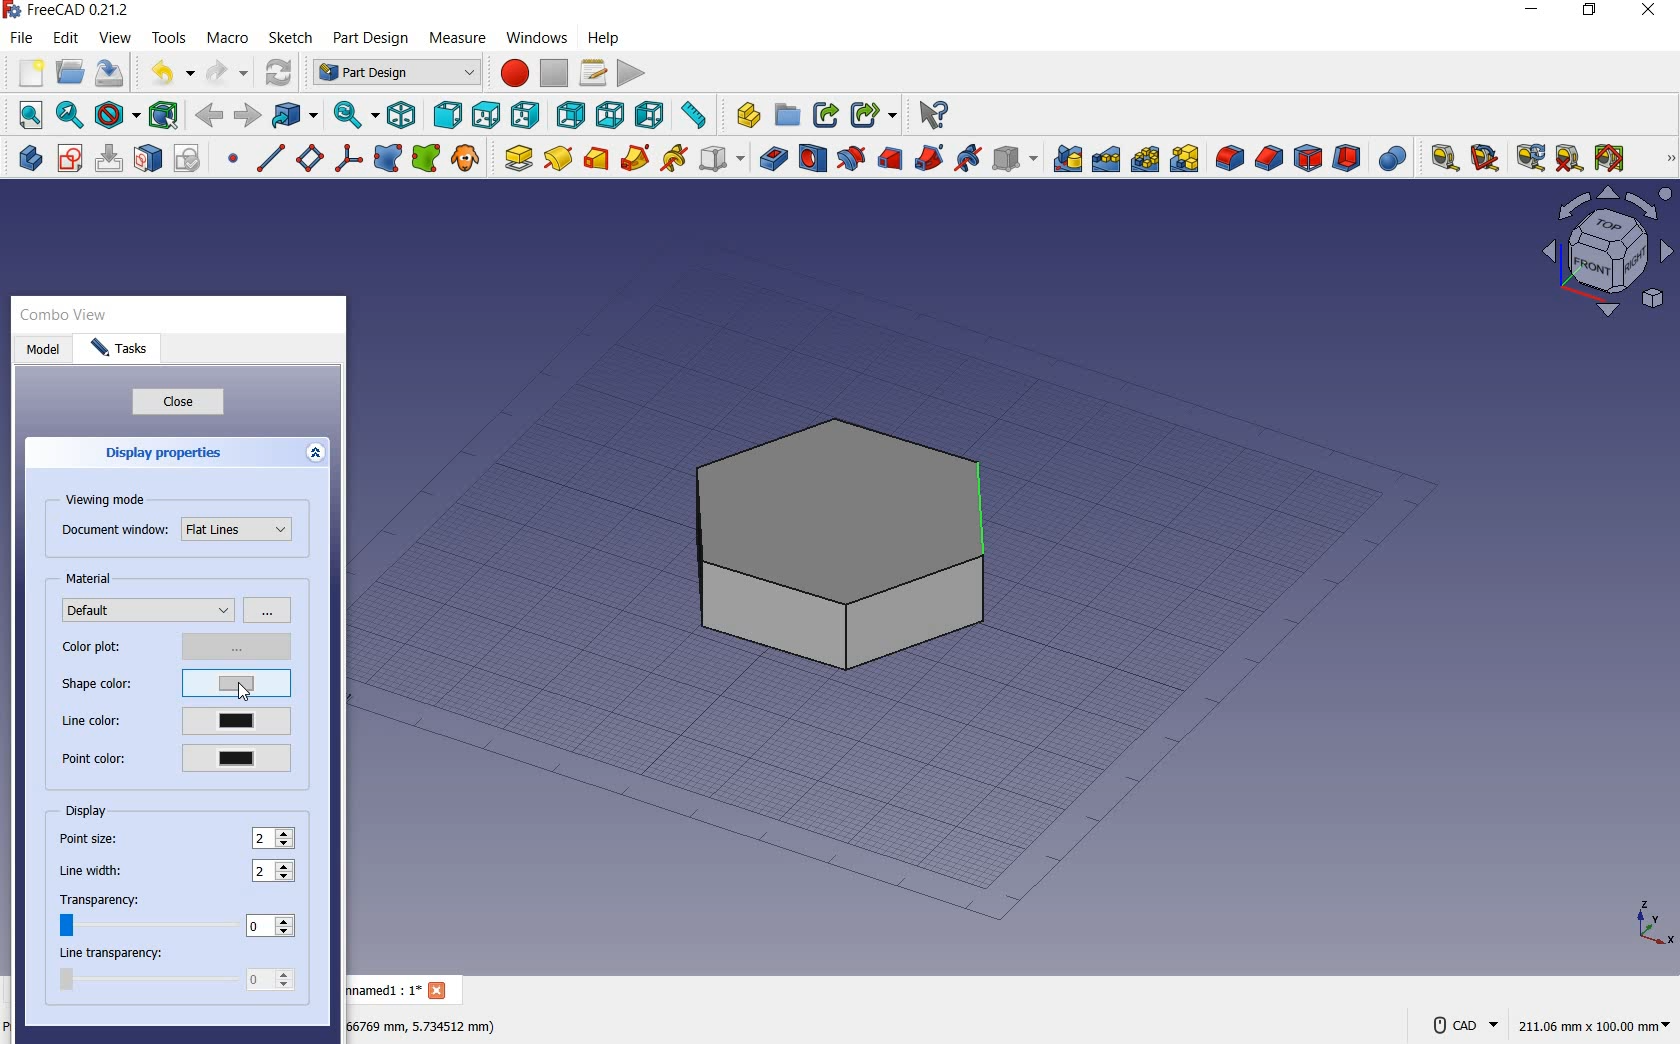  What do you see at coordinates (1533, 13) in the screenshot?
I see `MINIMIZE` at bounding box center [1533, 13].